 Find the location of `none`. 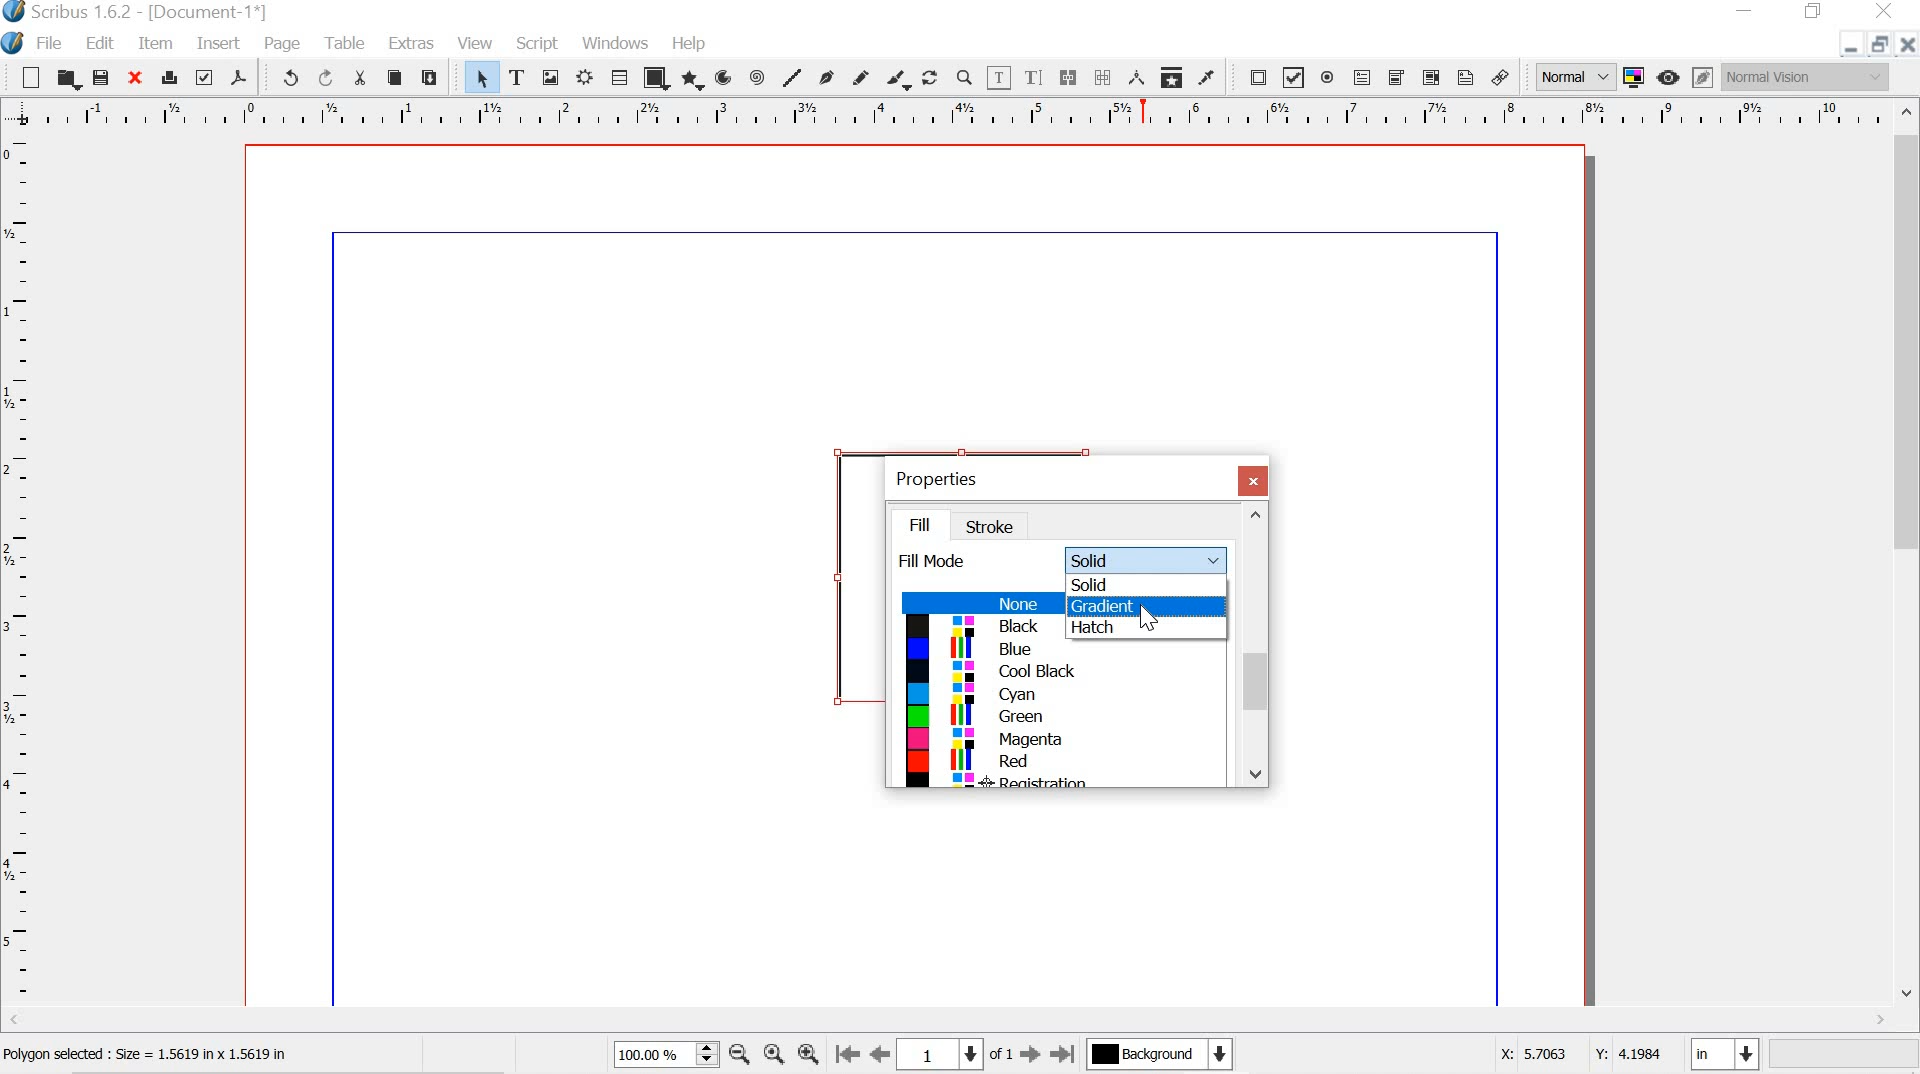

none is located at coordinates (976, 604).